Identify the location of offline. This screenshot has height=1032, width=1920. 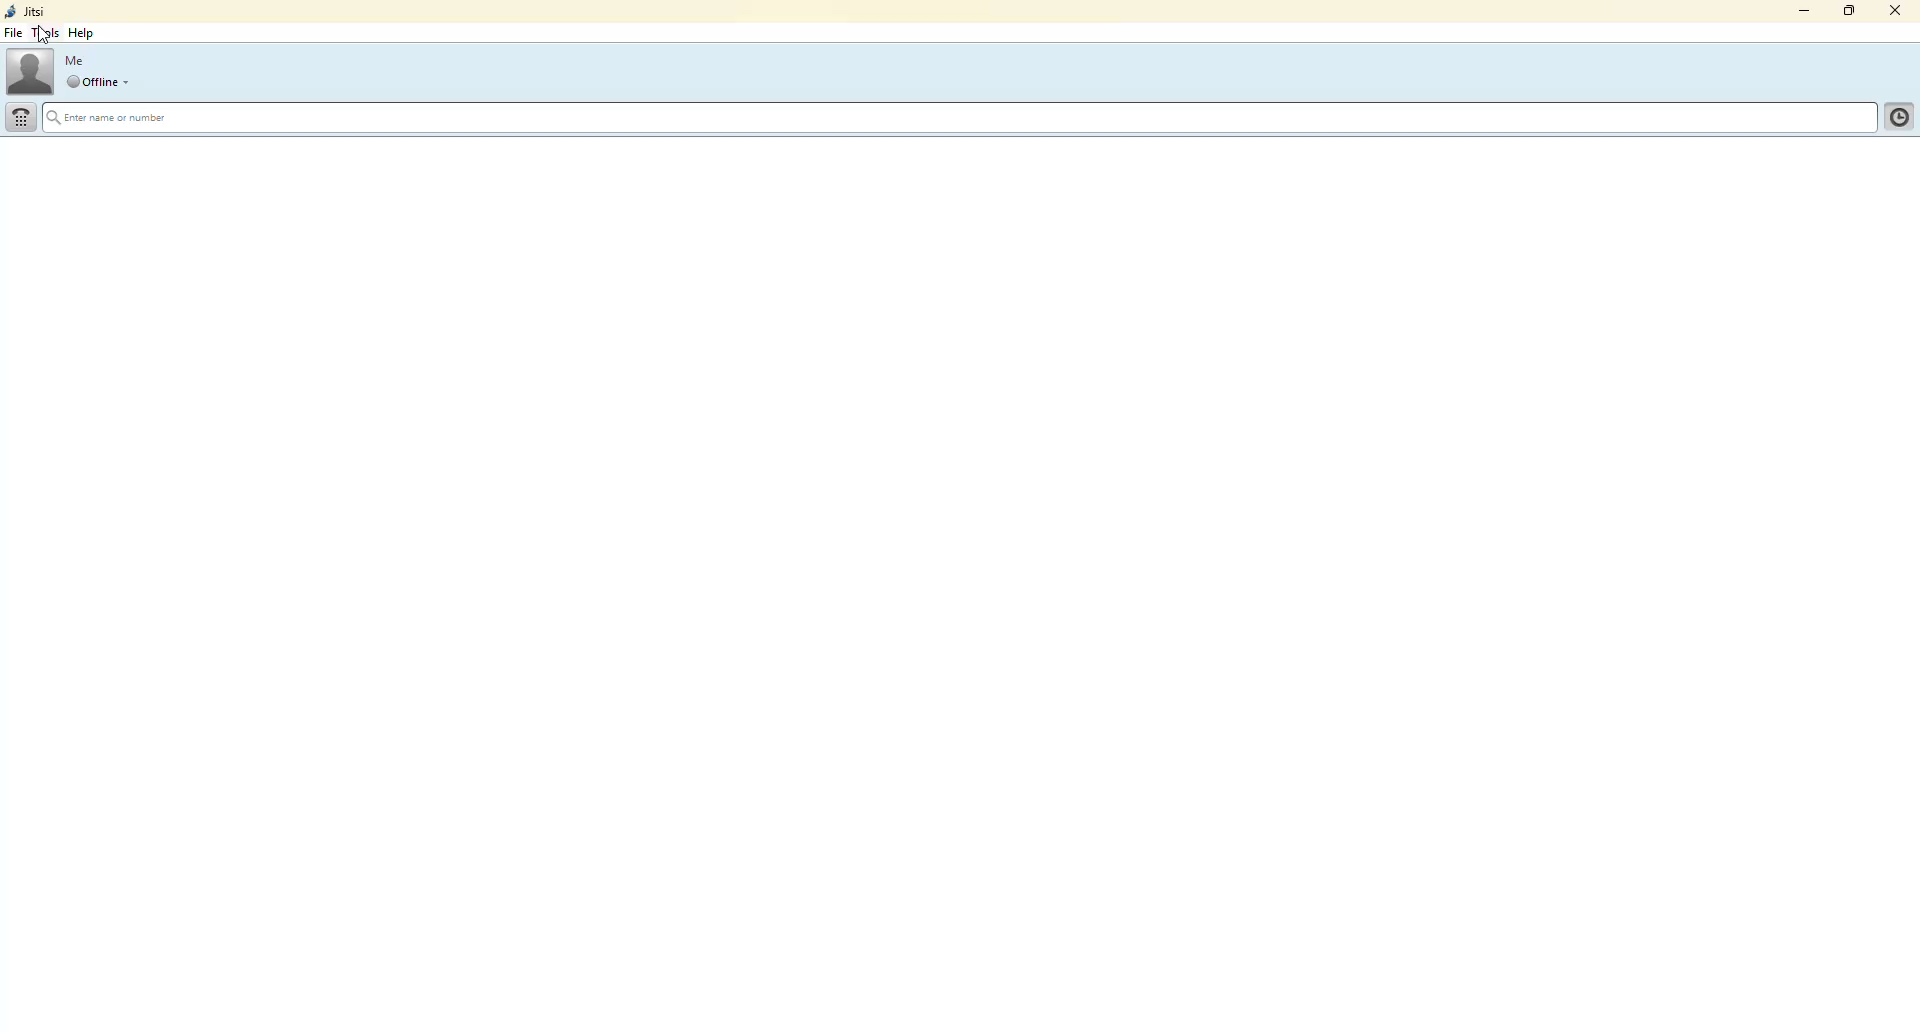
(92, 82).